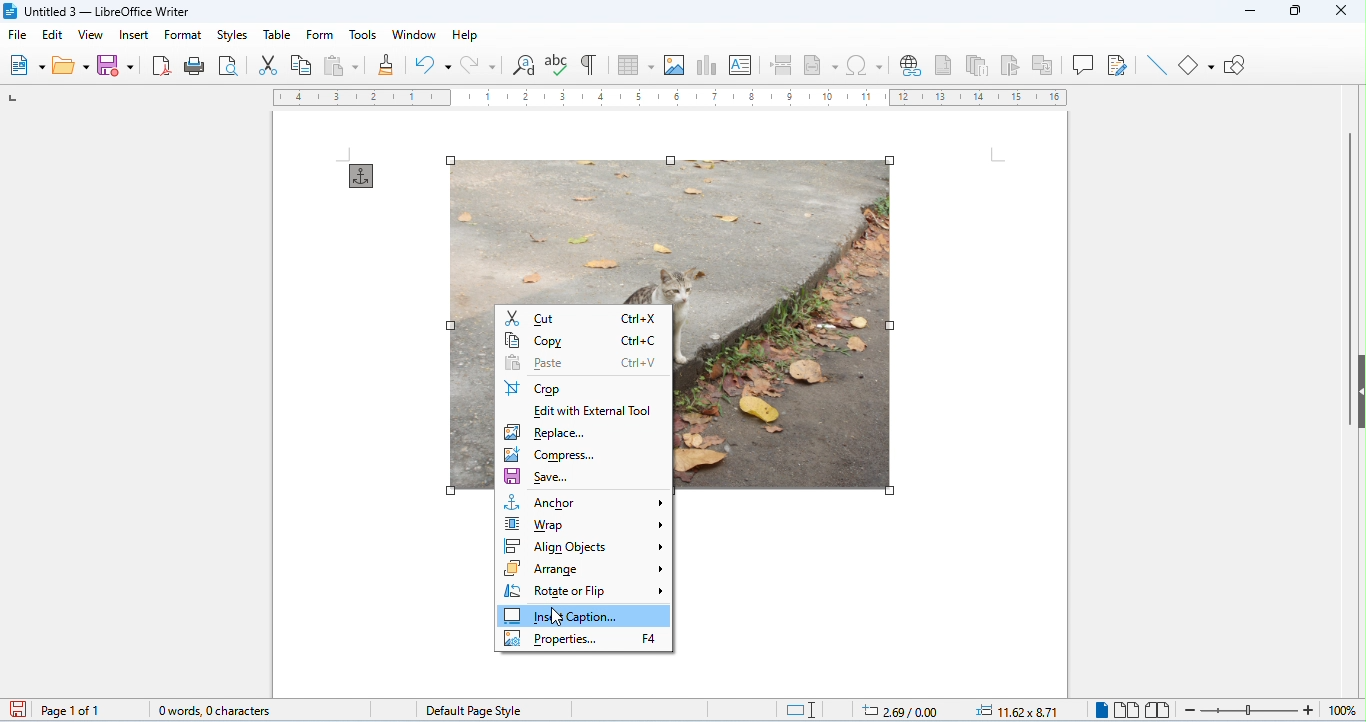  Describe the element at coordinates (534, 388) in the screenshot. I see `crop` at that location.